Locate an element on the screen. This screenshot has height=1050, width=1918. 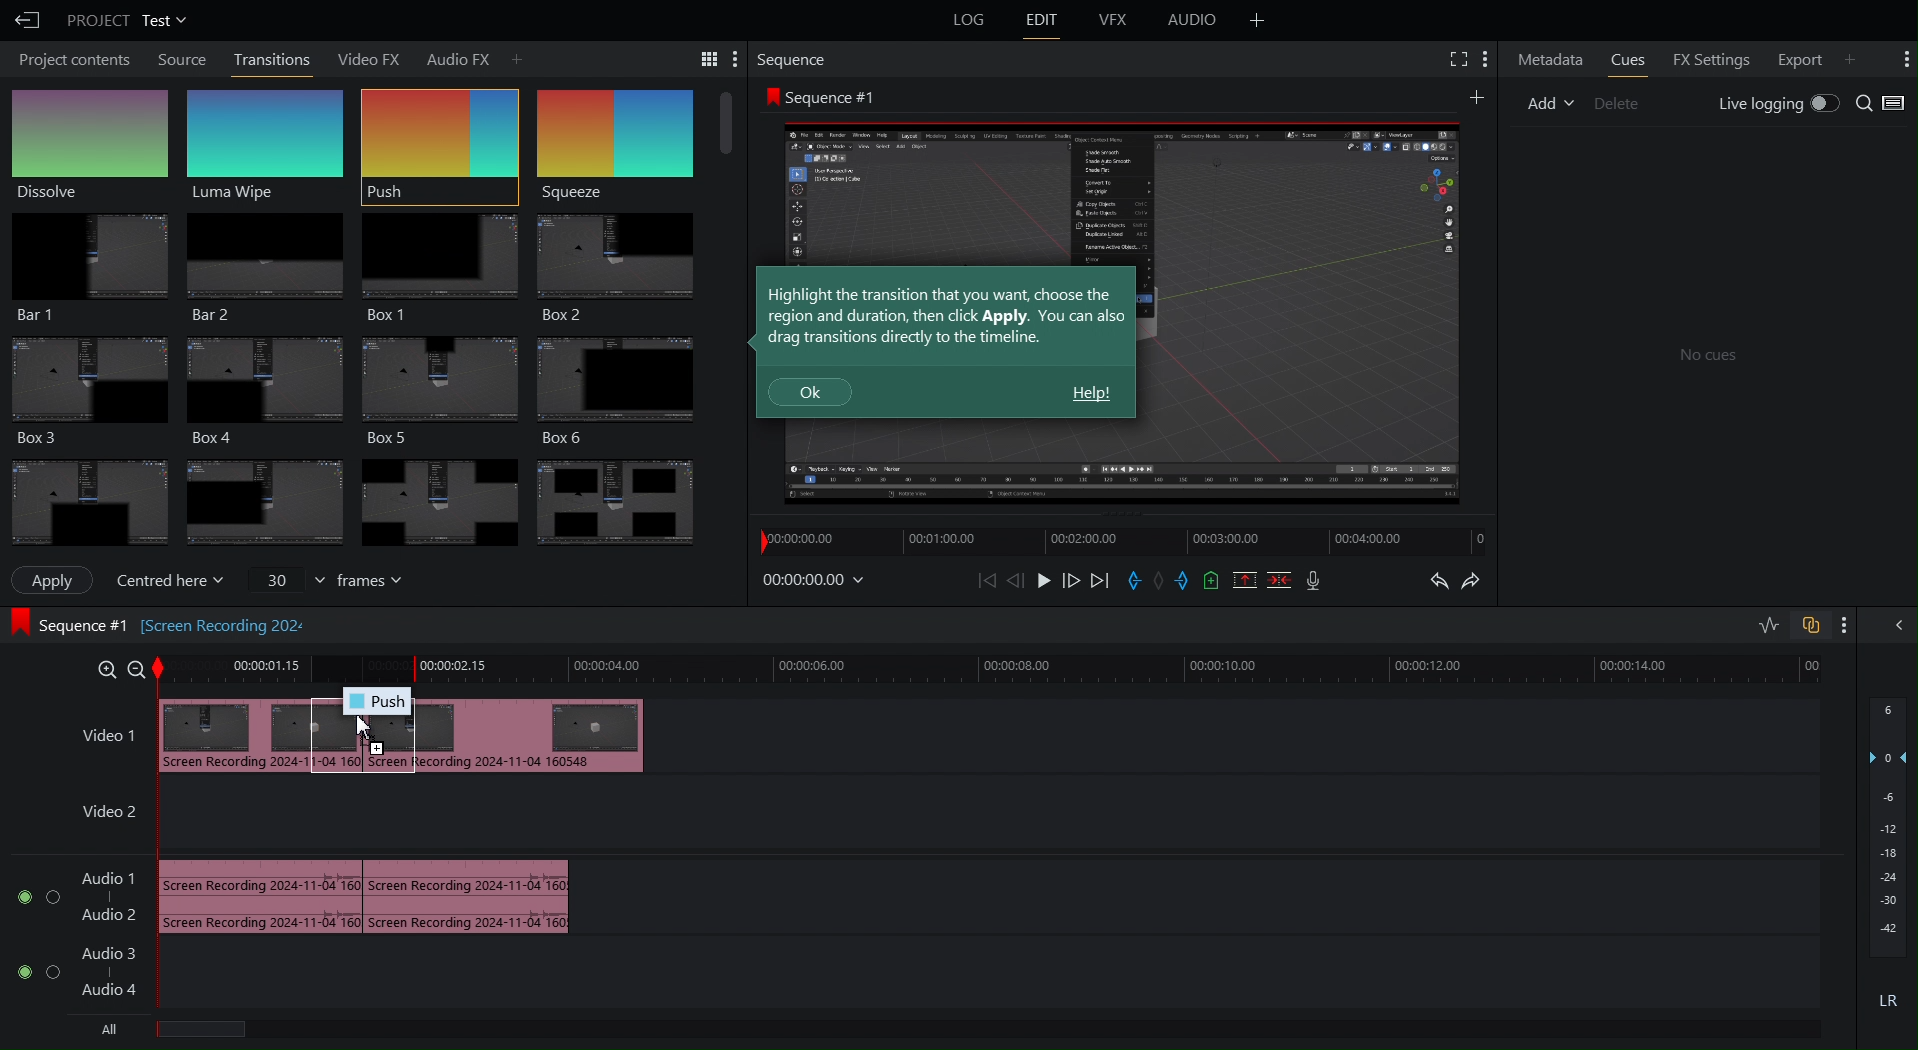
toggle is located at coordinates (50, 972).